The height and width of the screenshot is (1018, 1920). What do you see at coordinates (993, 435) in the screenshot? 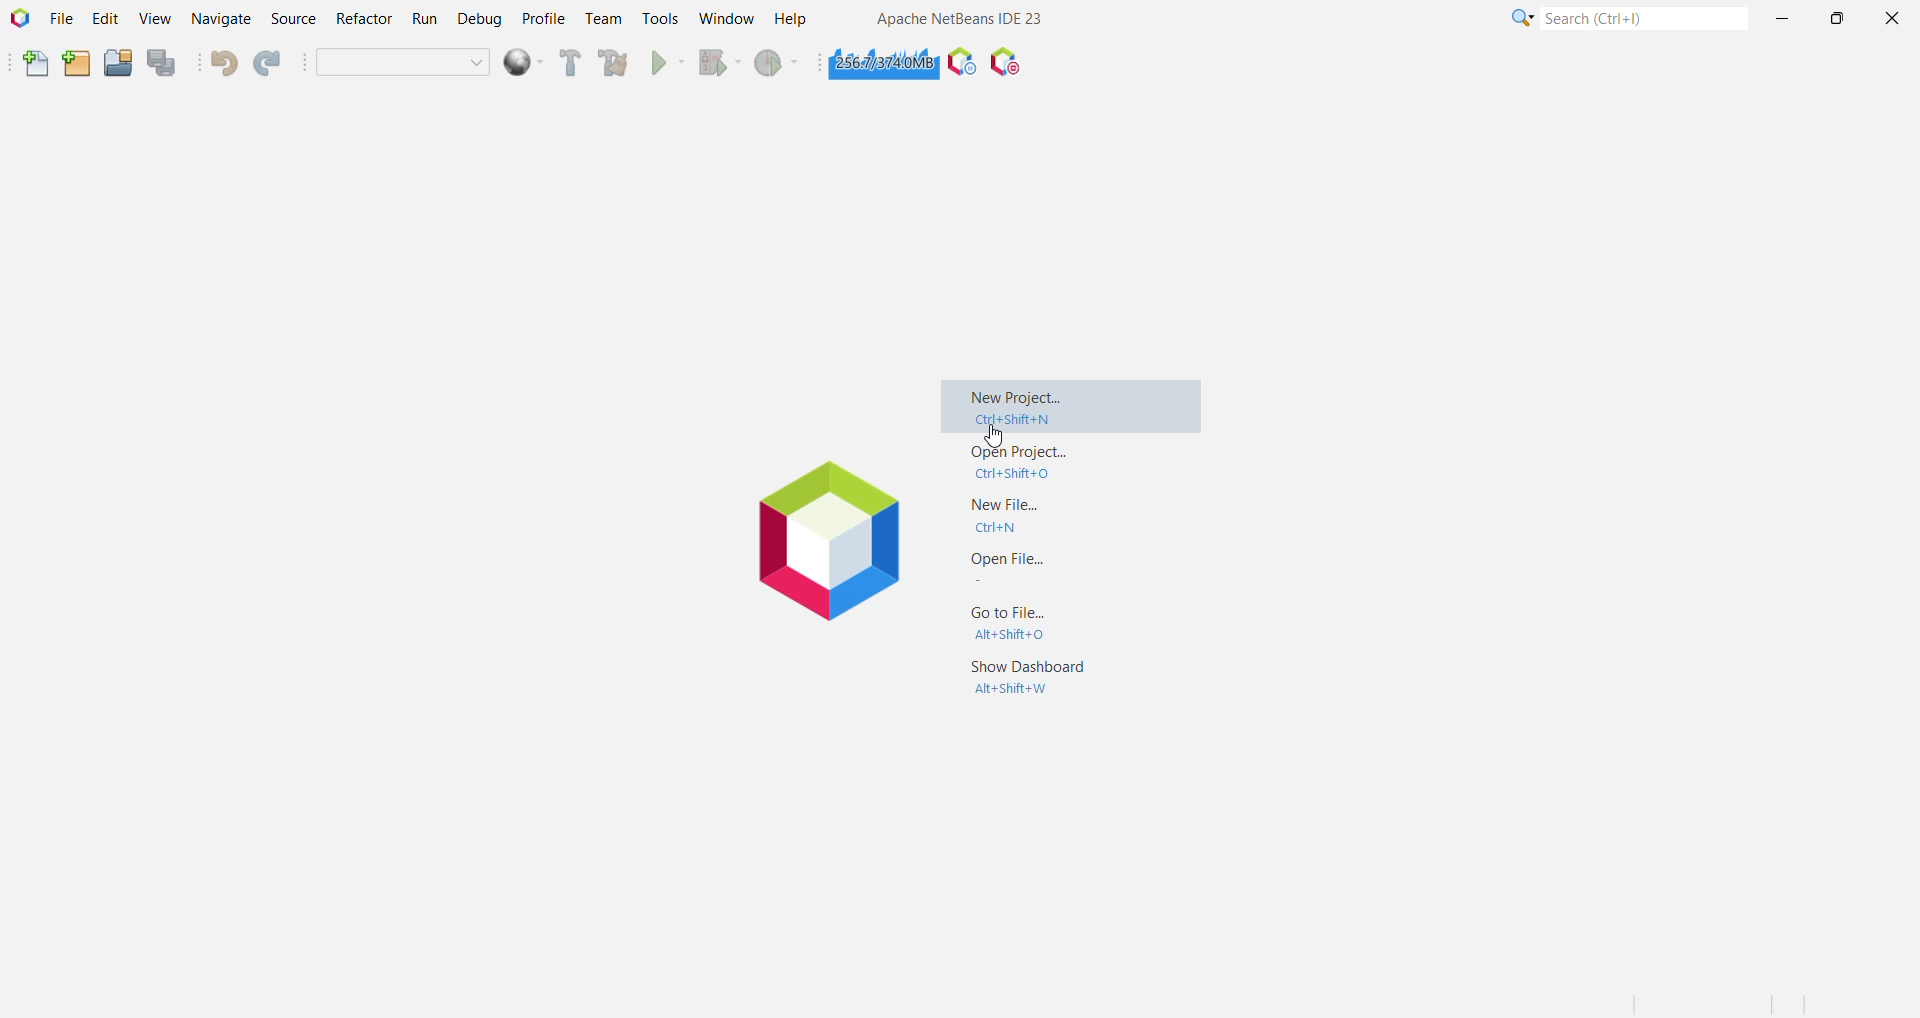
I see `cursor` at bounding box center [993, 435].